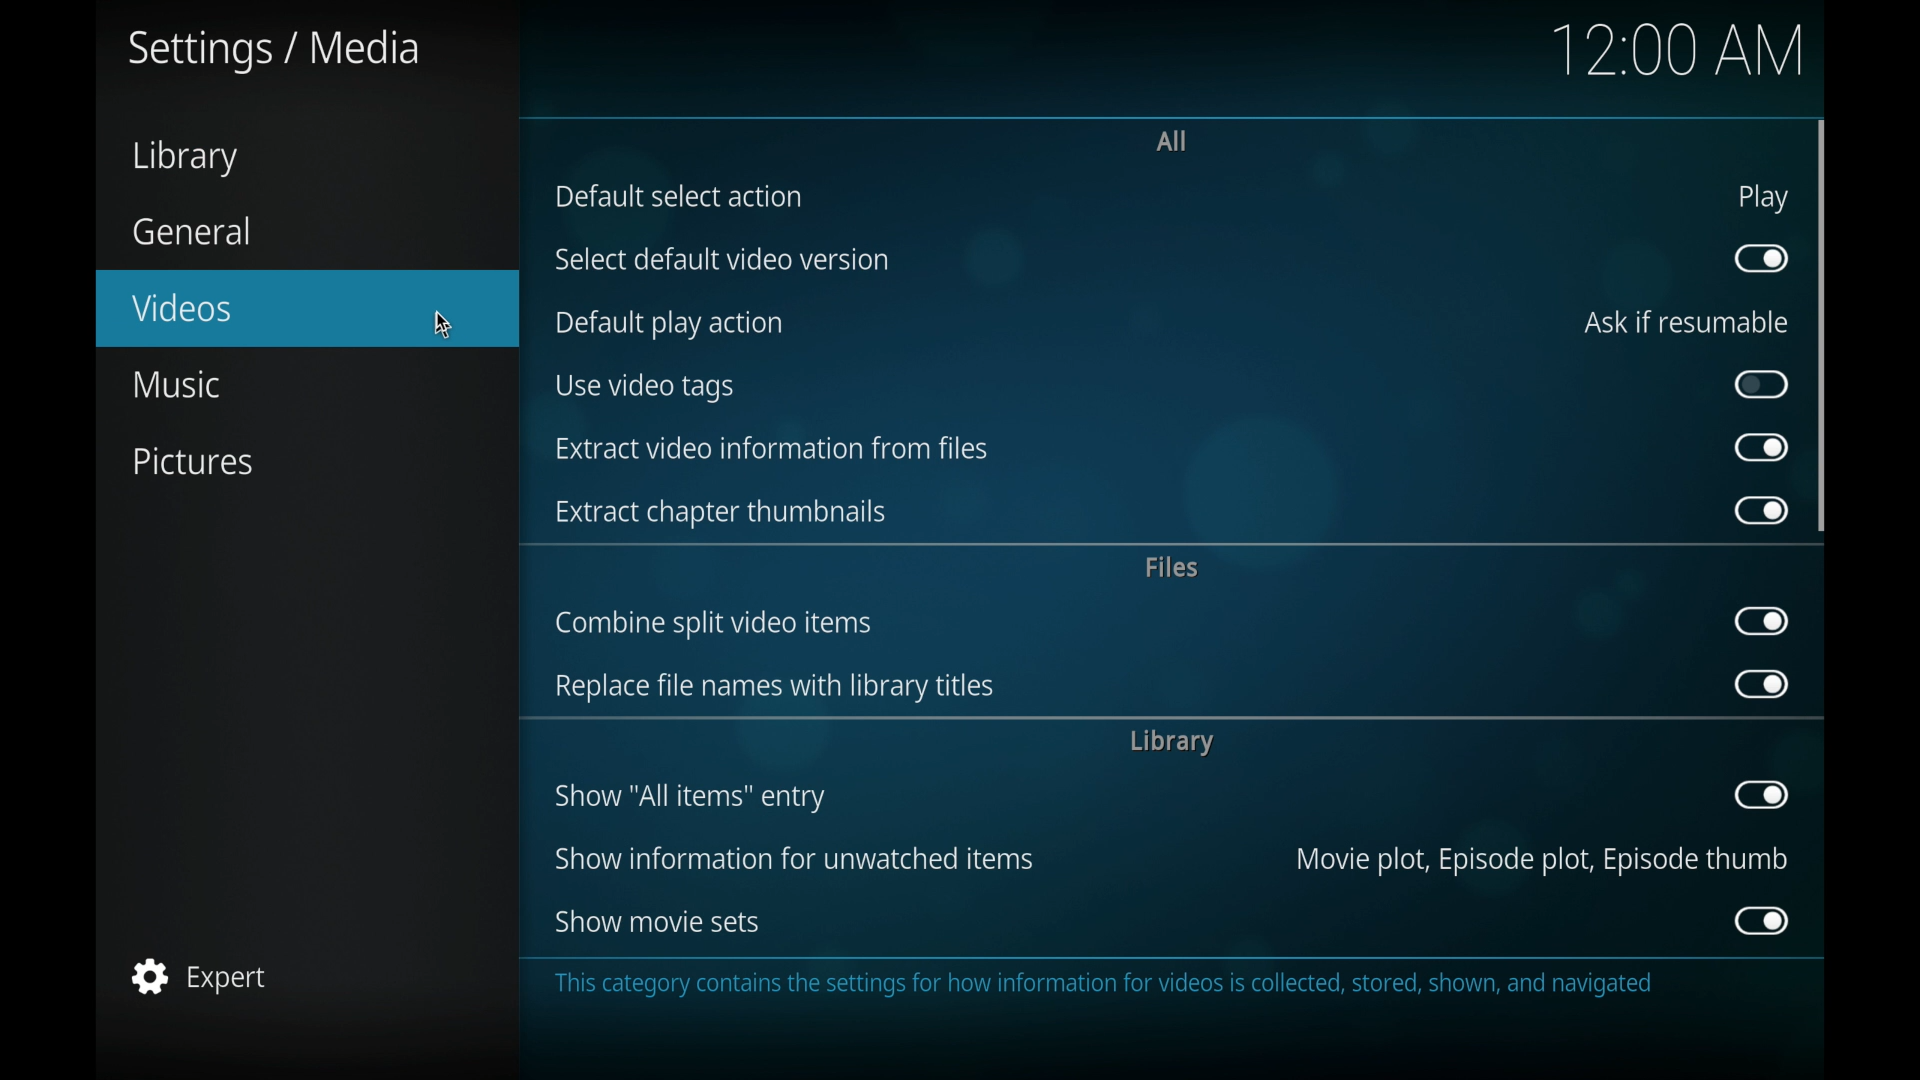 The width and height of the screenshot is (1920, 1080). What do you see at coordinates (691, 798) in the screenshot?
I see `show all items entry` at bounding box center [691, 798].